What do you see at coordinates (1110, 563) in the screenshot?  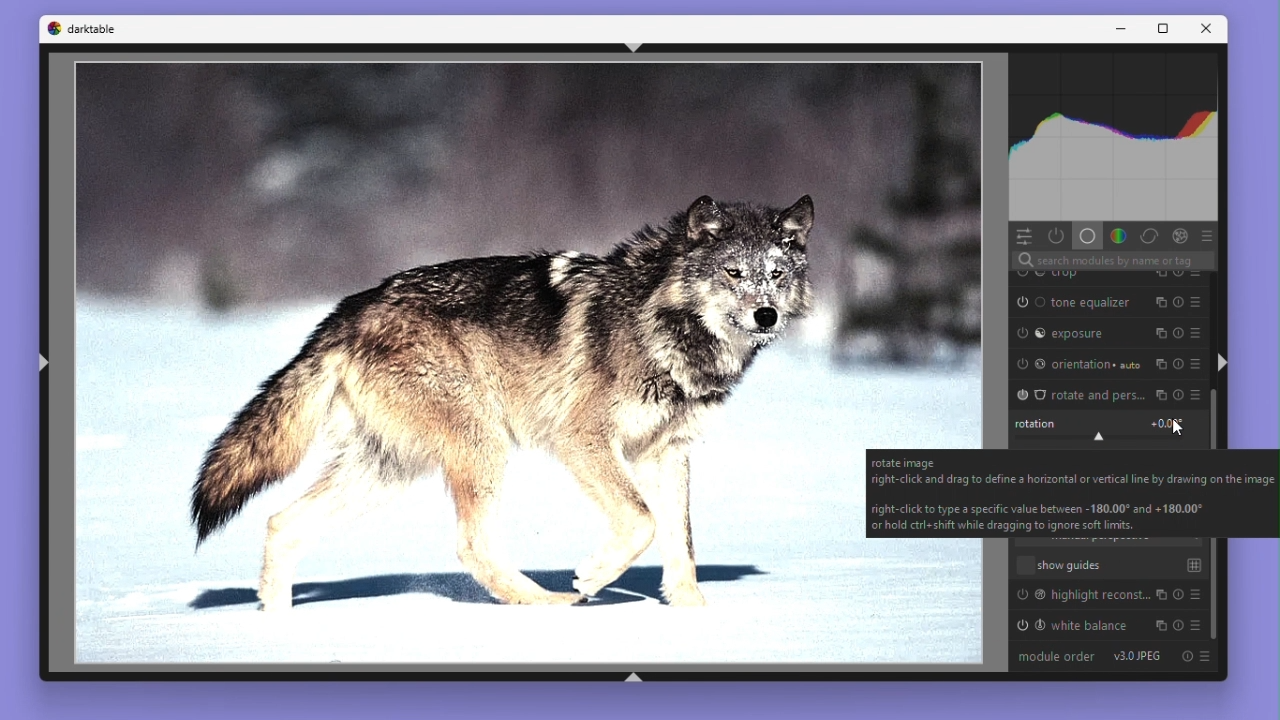 I see `Show guides` at bounding box center [1110, 563].